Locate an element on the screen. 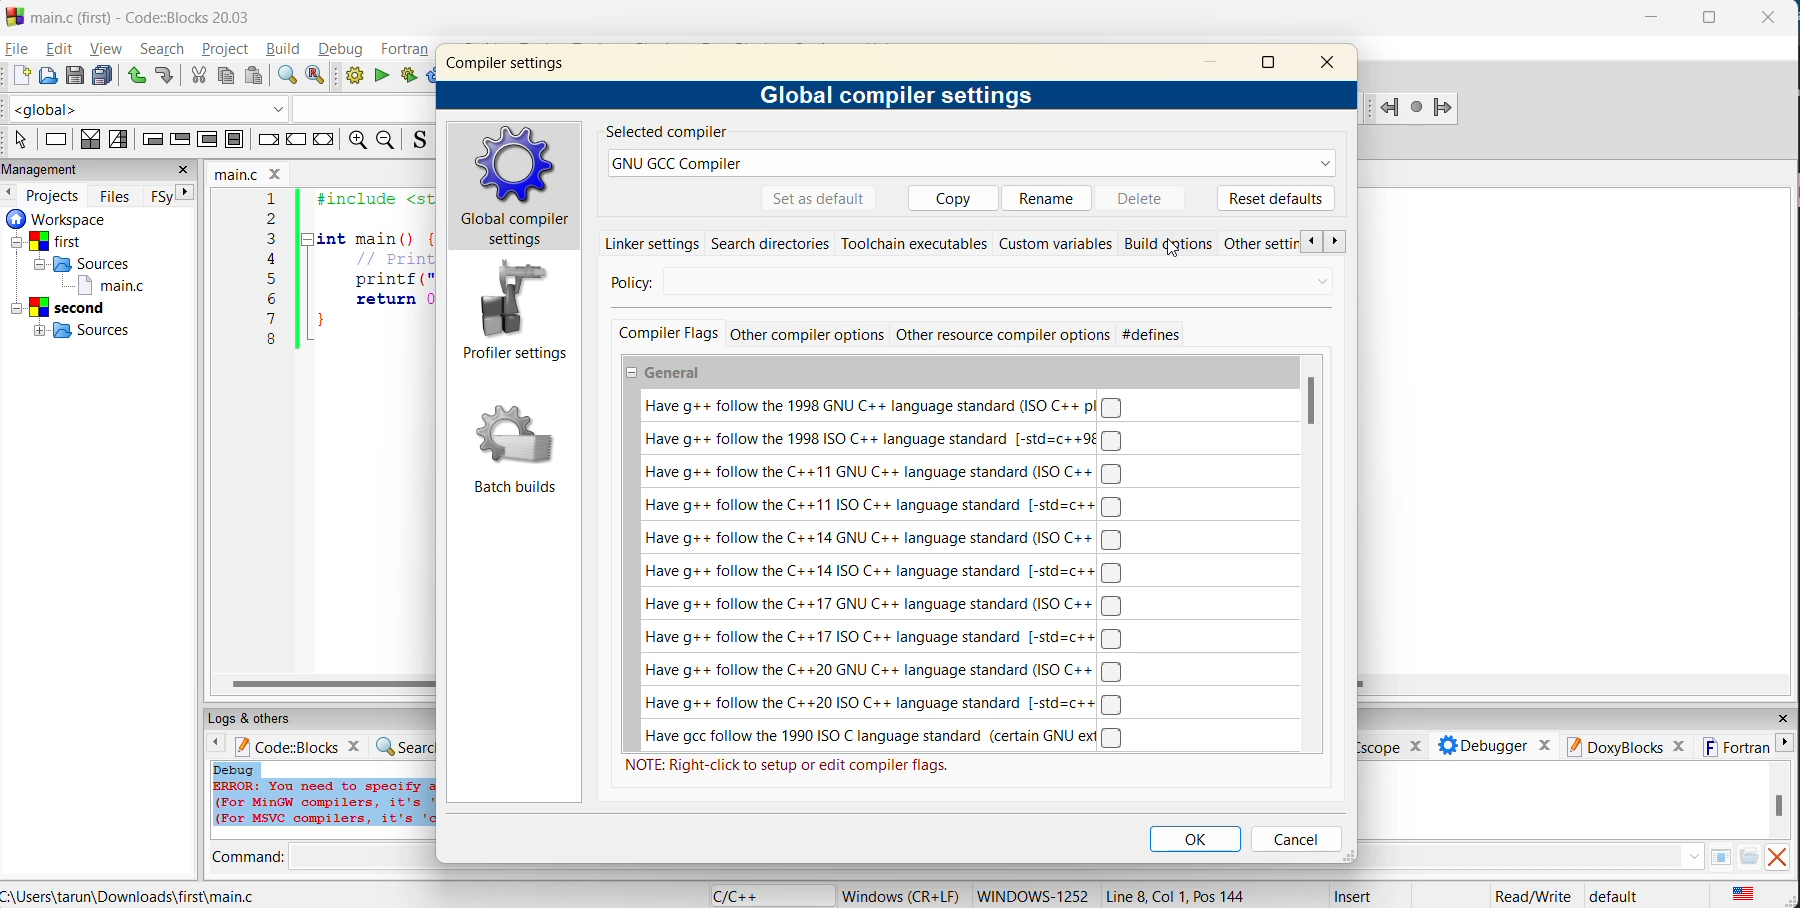  #defines is located at coordinates (1160, 335).